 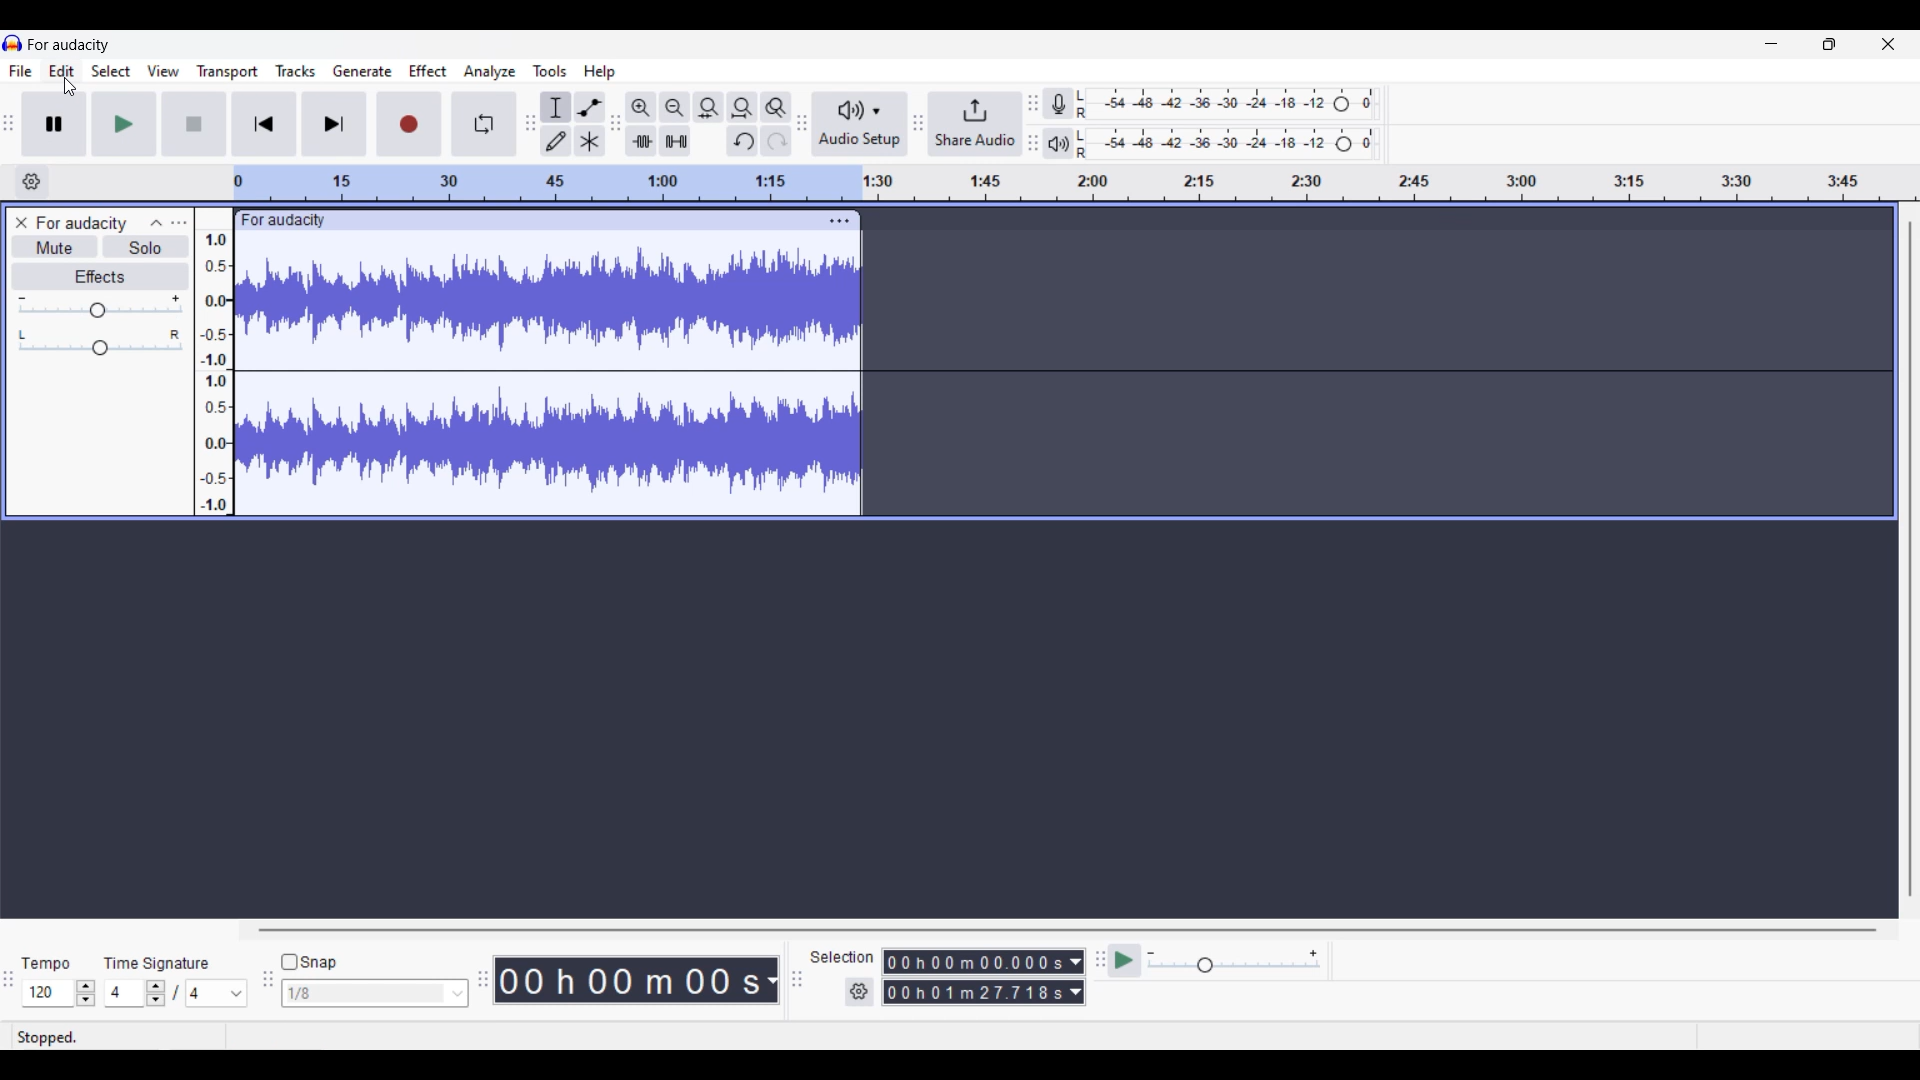 I want to click on Pause, so click(x=54, y=124).